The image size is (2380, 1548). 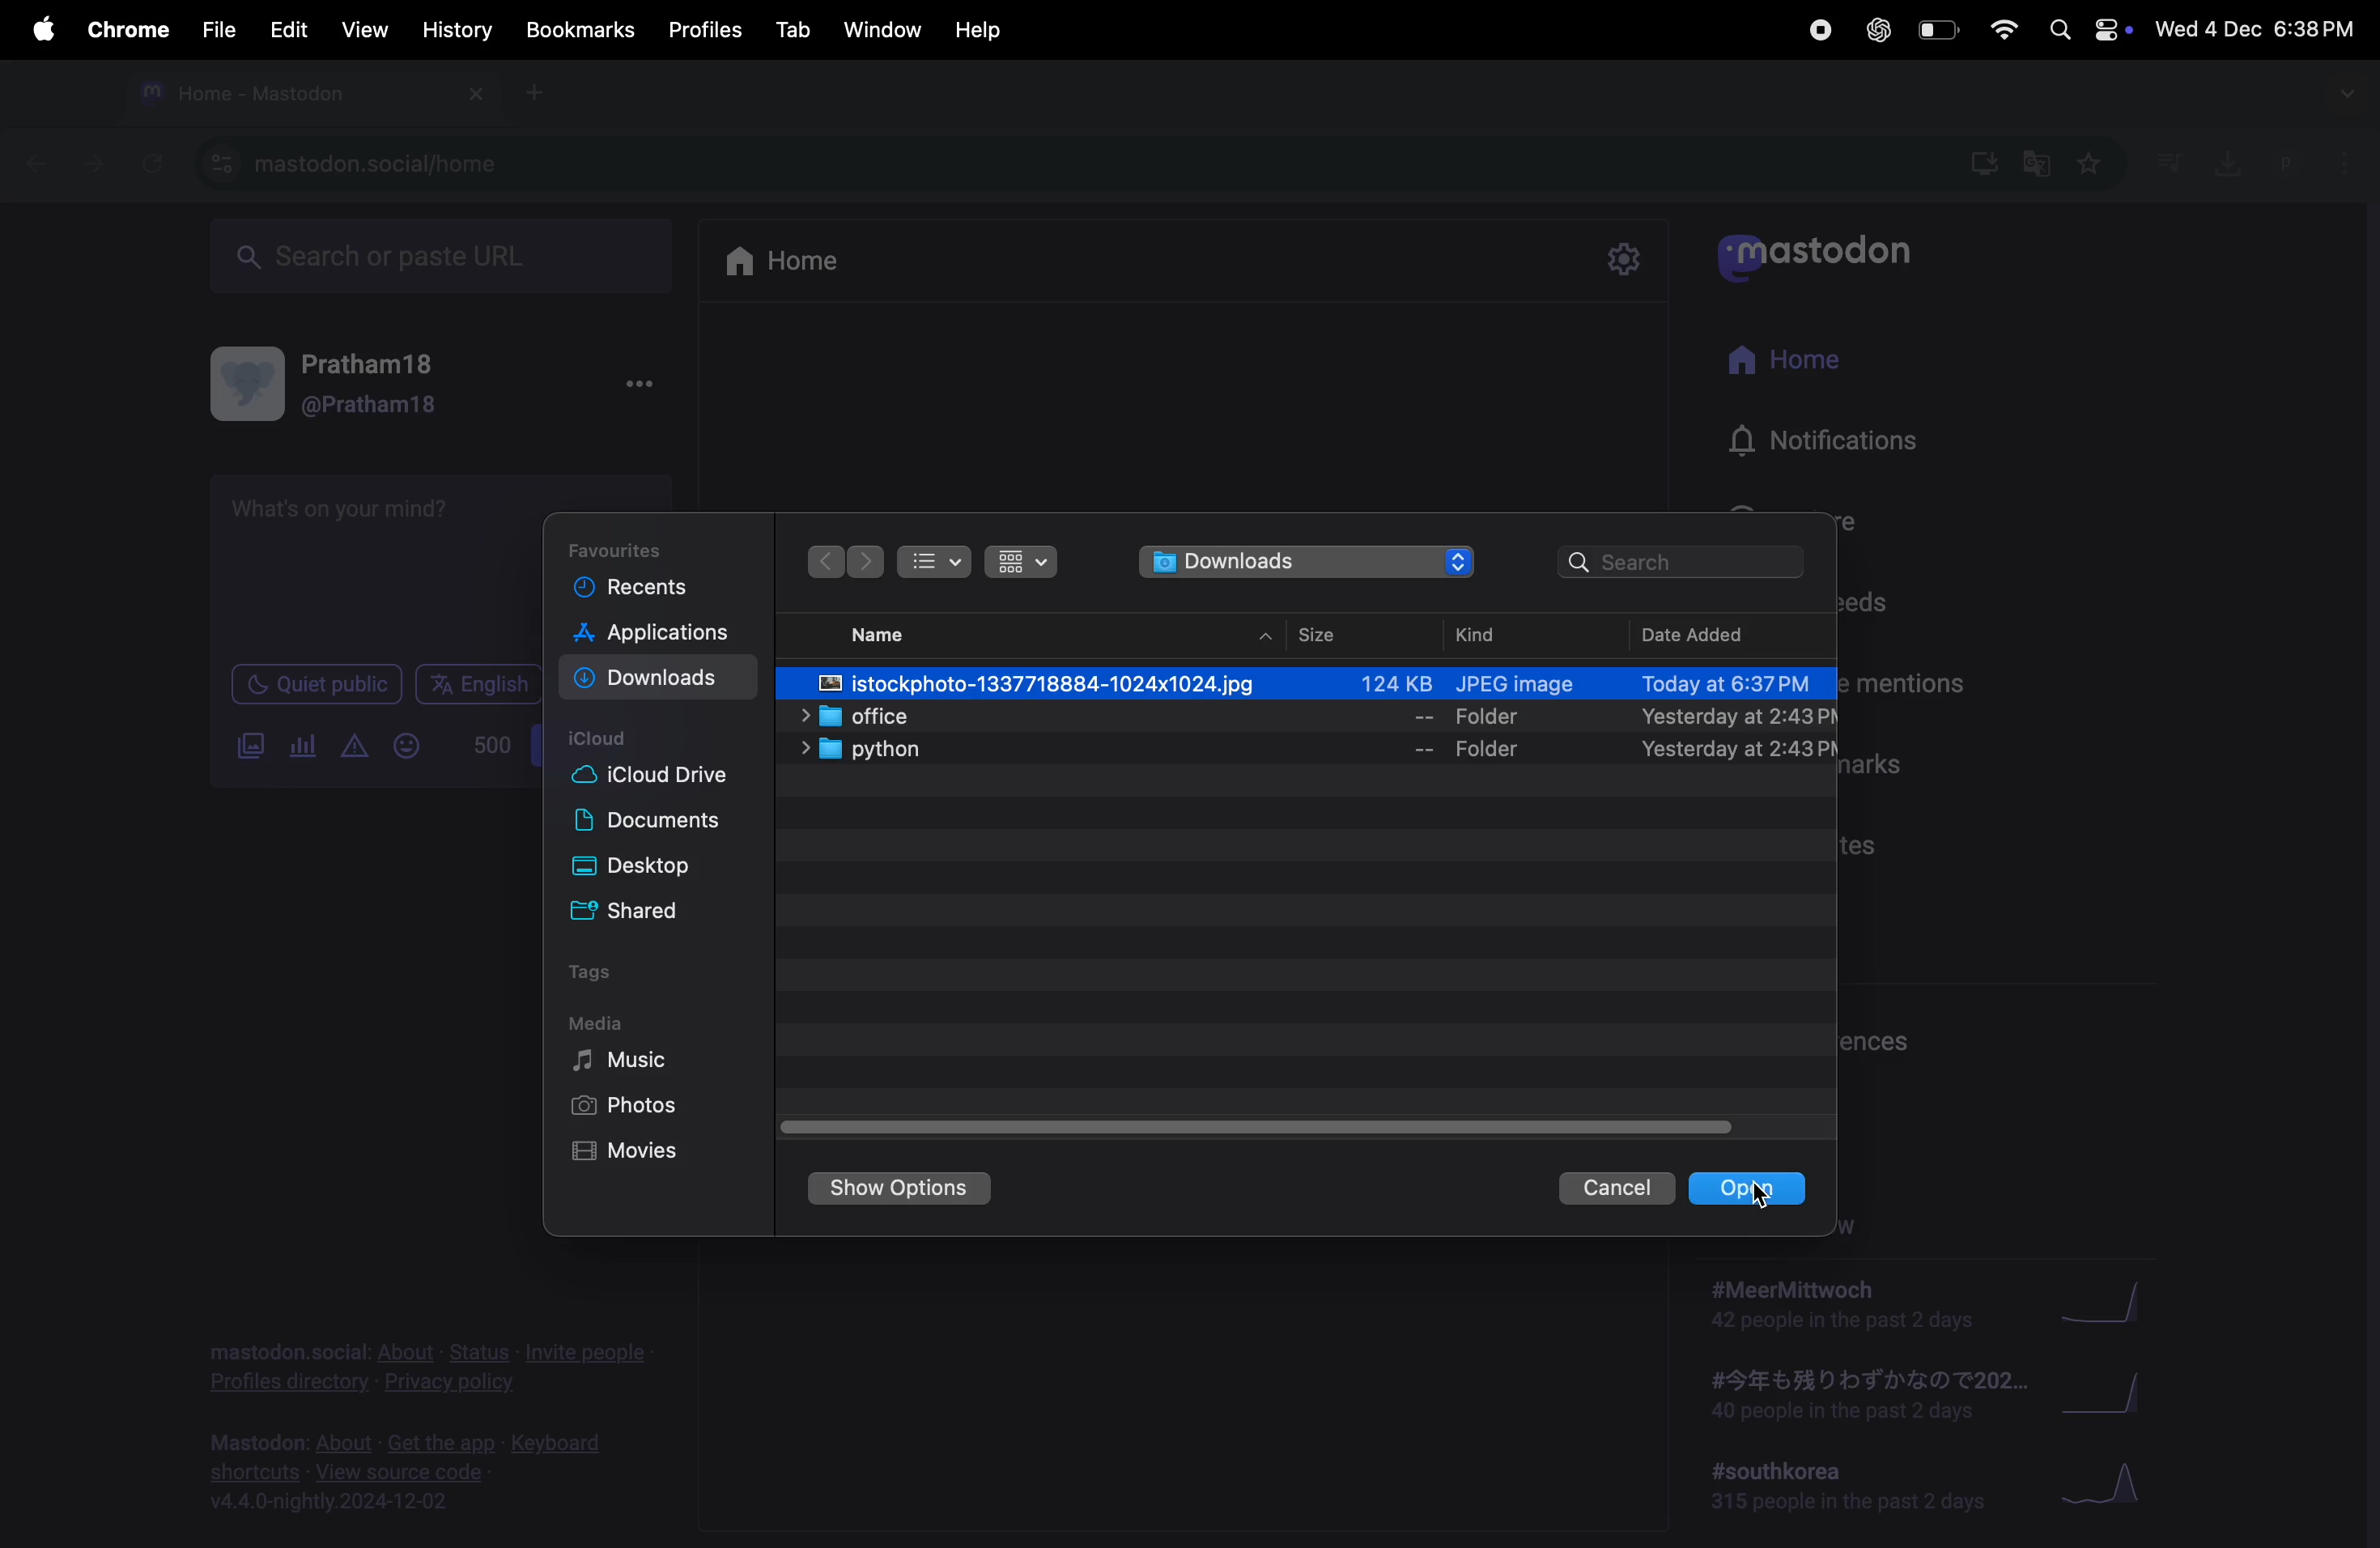 What do you see at coordinates (88, 168) in the screenshot?
I see `forward` at bounding box center [88, 168].